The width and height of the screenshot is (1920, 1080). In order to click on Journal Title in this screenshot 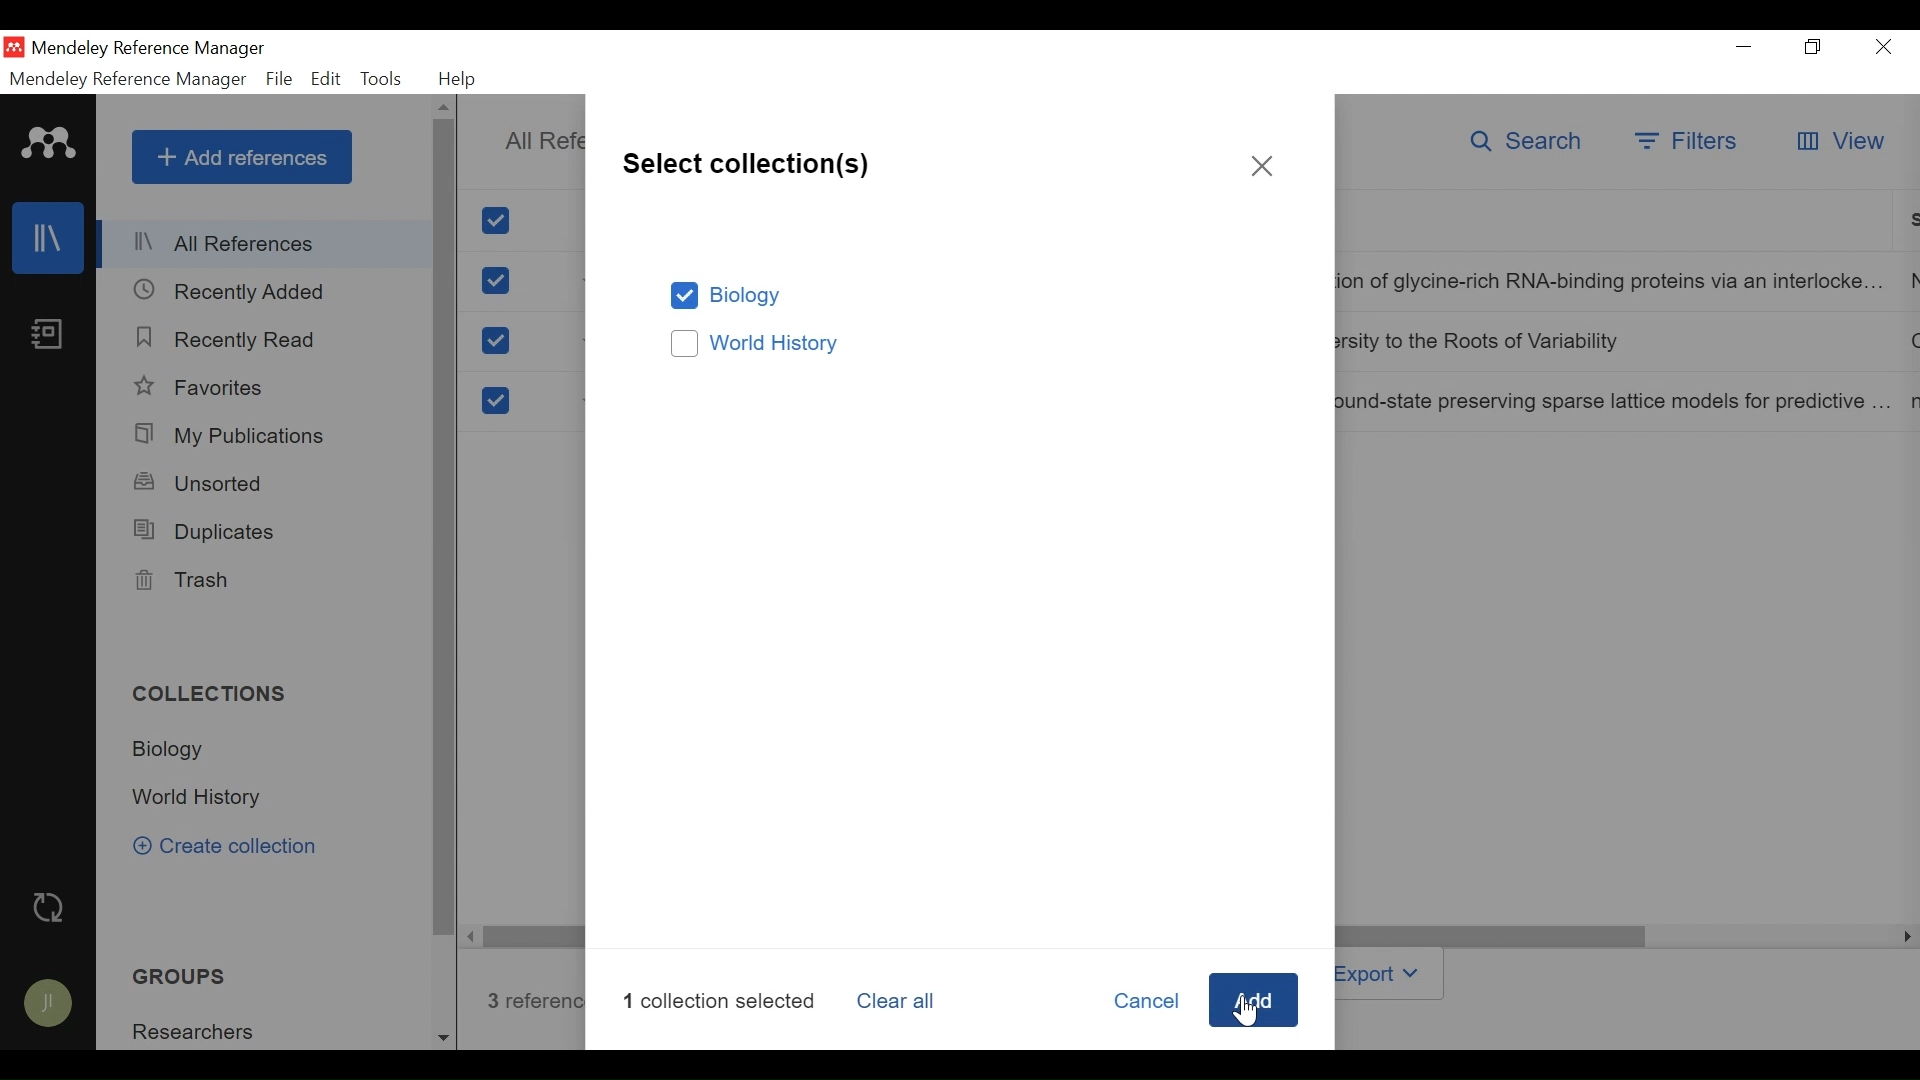, I will do `click(1615, 343)`.